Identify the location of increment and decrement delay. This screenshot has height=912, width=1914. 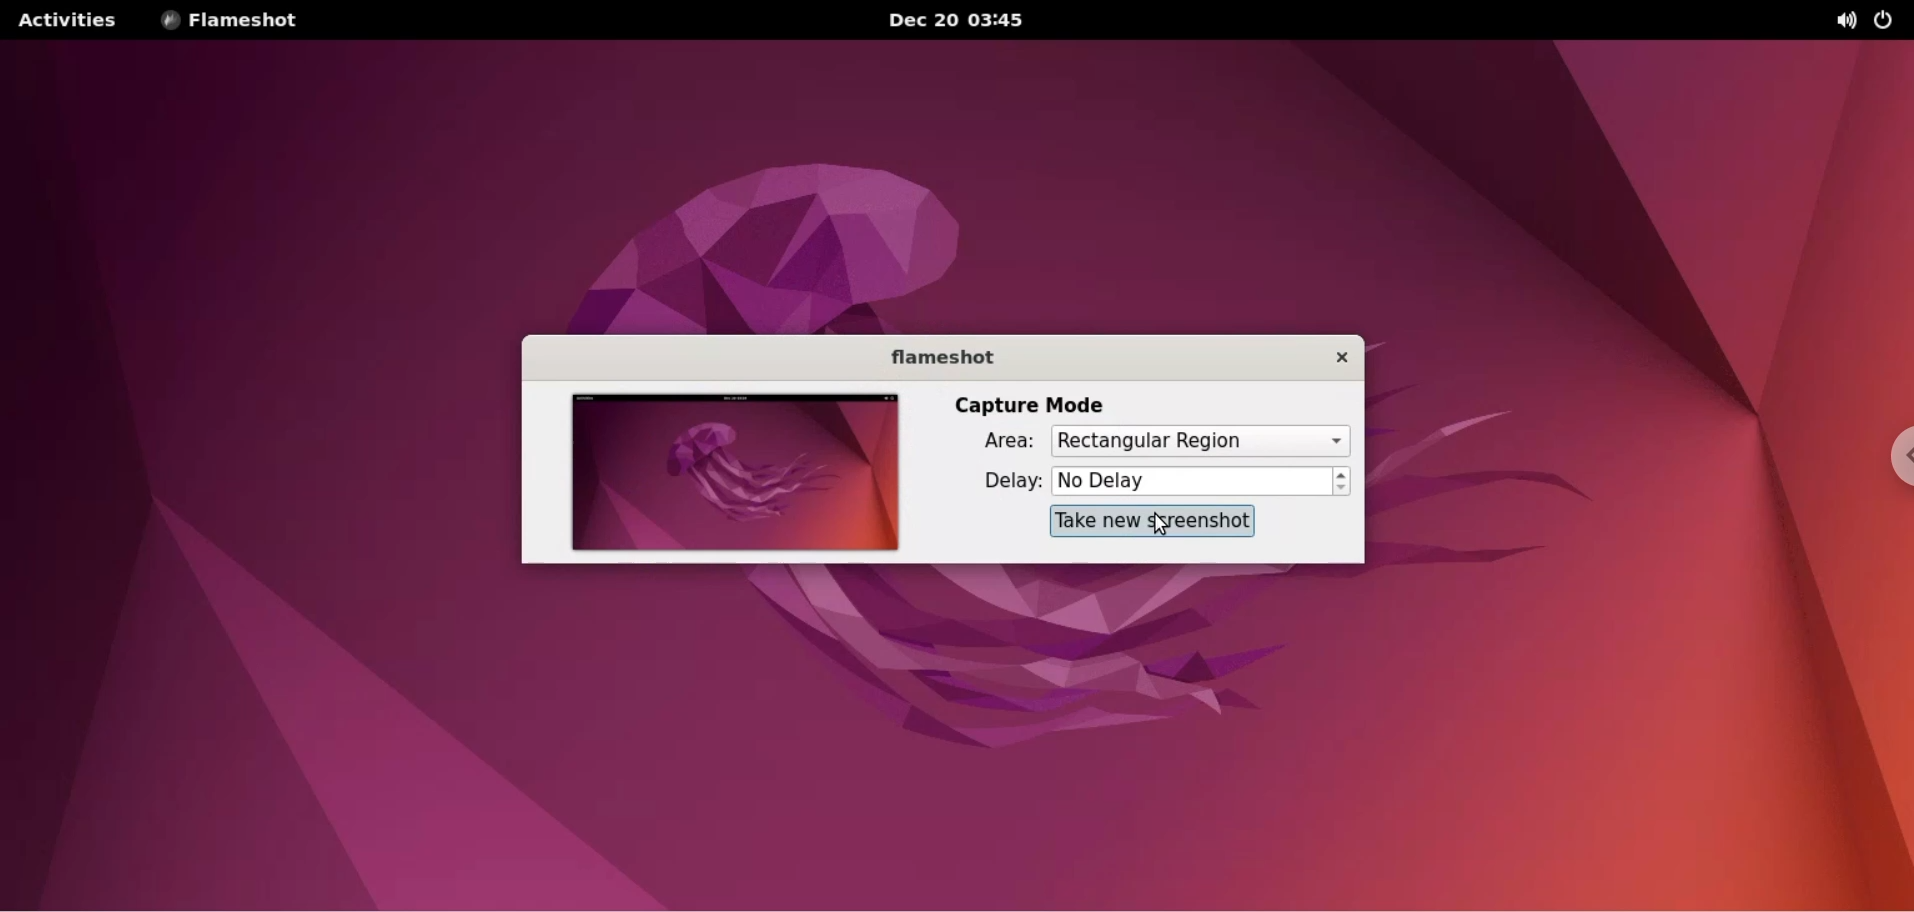
(1345, 482).